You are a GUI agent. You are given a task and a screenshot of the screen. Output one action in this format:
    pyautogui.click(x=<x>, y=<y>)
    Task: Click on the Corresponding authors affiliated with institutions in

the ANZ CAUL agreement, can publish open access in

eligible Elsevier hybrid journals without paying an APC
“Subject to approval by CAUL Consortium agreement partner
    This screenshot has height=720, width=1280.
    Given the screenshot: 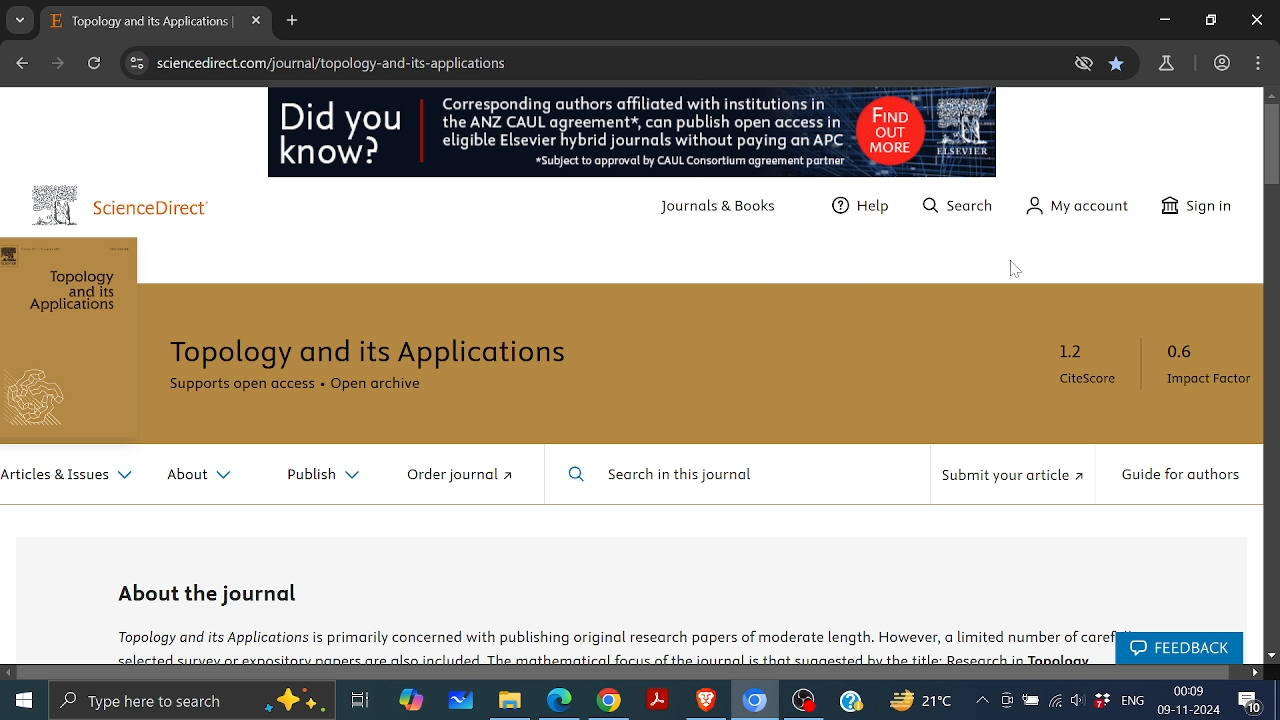 What is the action you would take?
    pyautogui.click(x=638, y=133)
    